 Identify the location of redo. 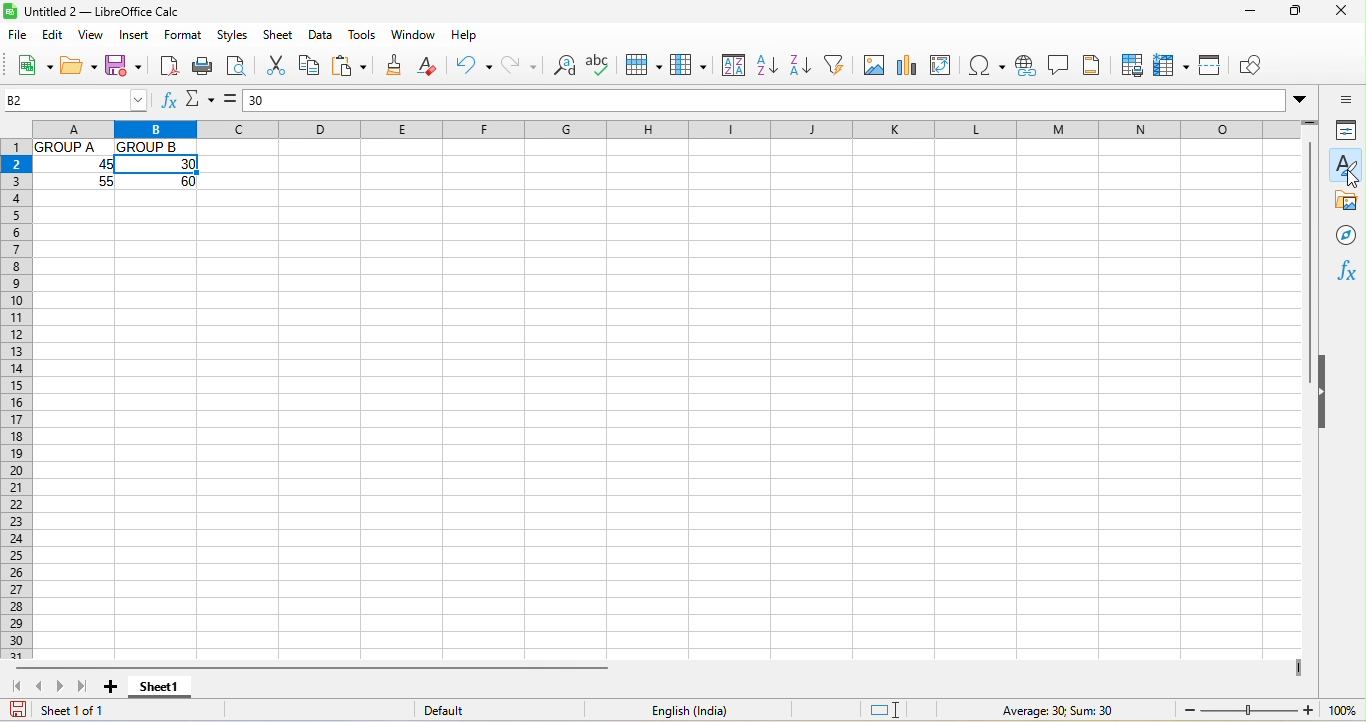
(520, 68).